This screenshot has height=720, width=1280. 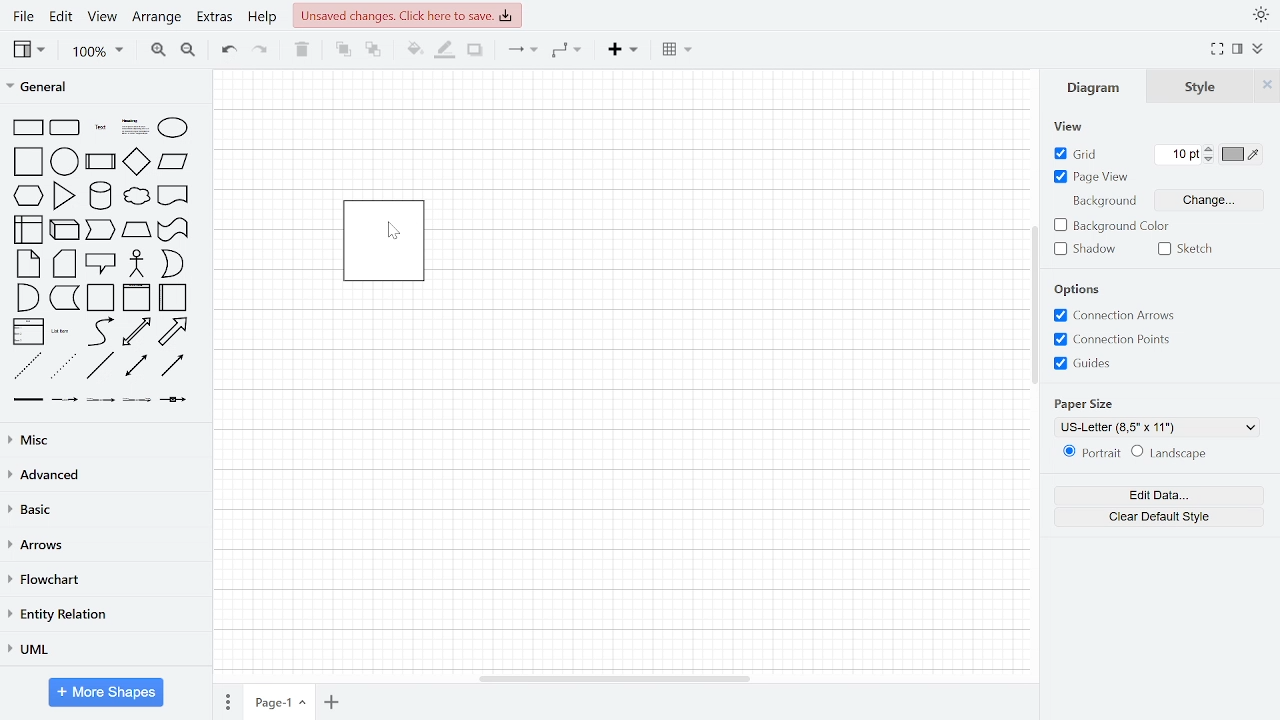 I want to click on full screen, so click(x=1218, y=49).